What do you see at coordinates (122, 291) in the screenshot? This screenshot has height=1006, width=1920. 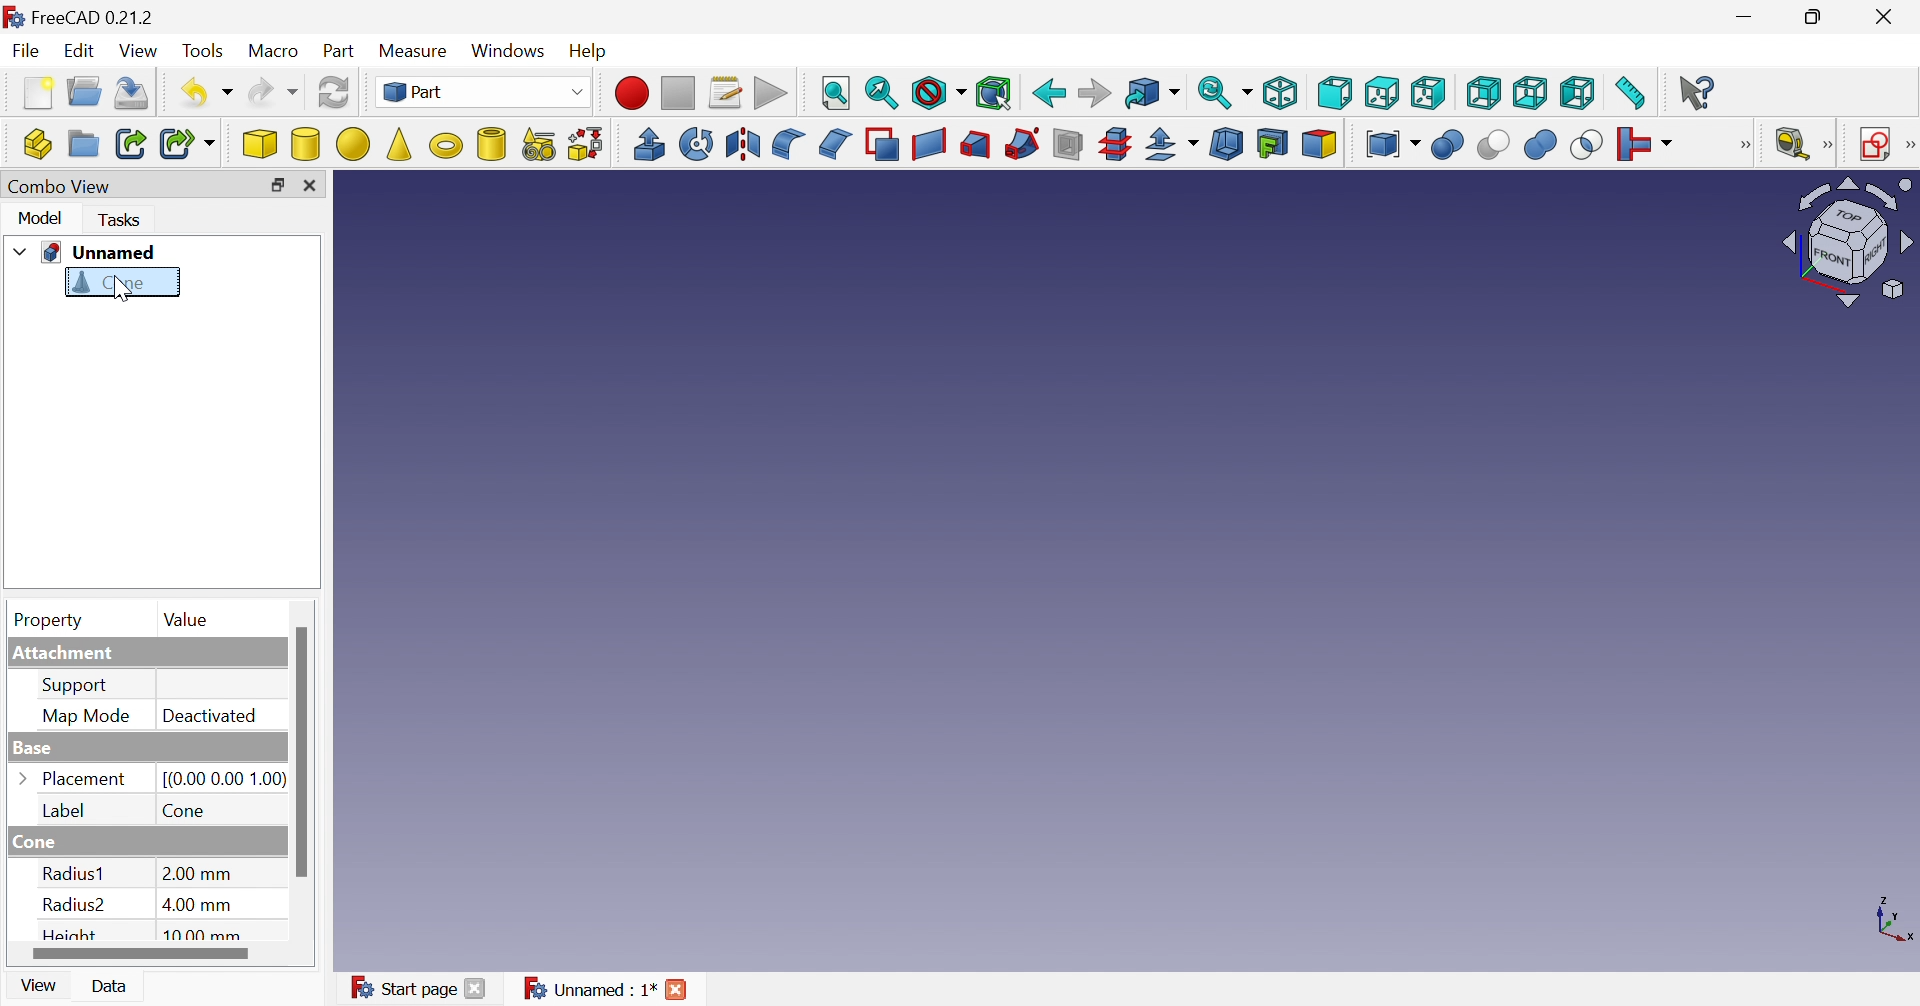 I see `Cursor` at bounding box center [122, 291].